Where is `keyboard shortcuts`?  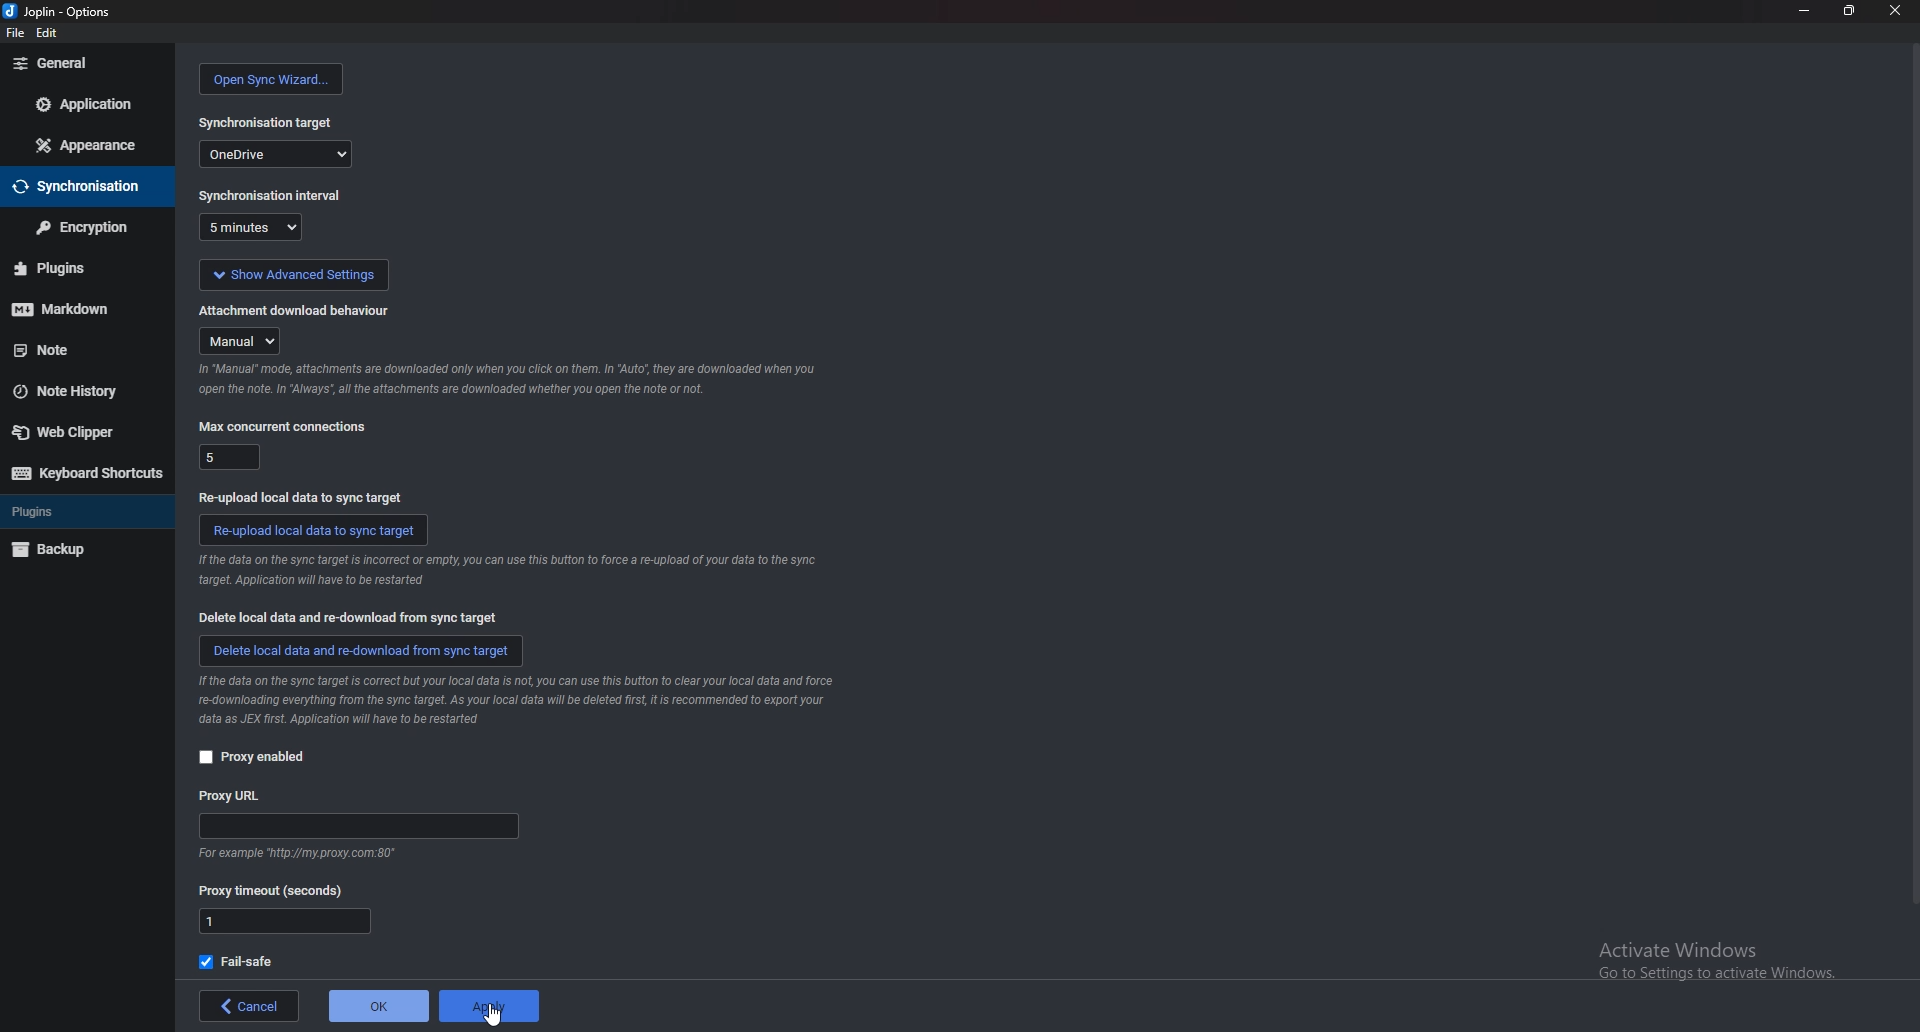
keyboard shortcuts is located at coordinates (83, 472).